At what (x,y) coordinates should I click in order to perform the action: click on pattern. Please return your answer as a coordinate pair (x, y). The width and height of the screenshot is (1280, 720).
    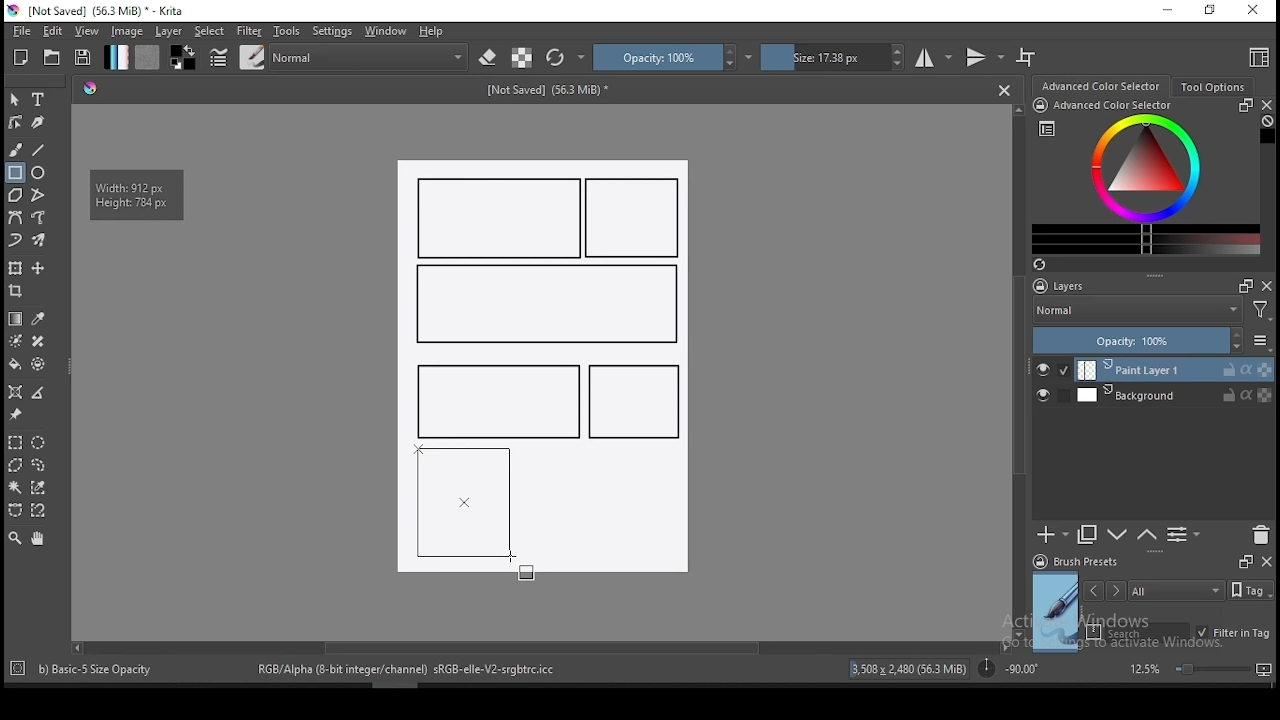
    Looking at the image, I should click on (147, 57).